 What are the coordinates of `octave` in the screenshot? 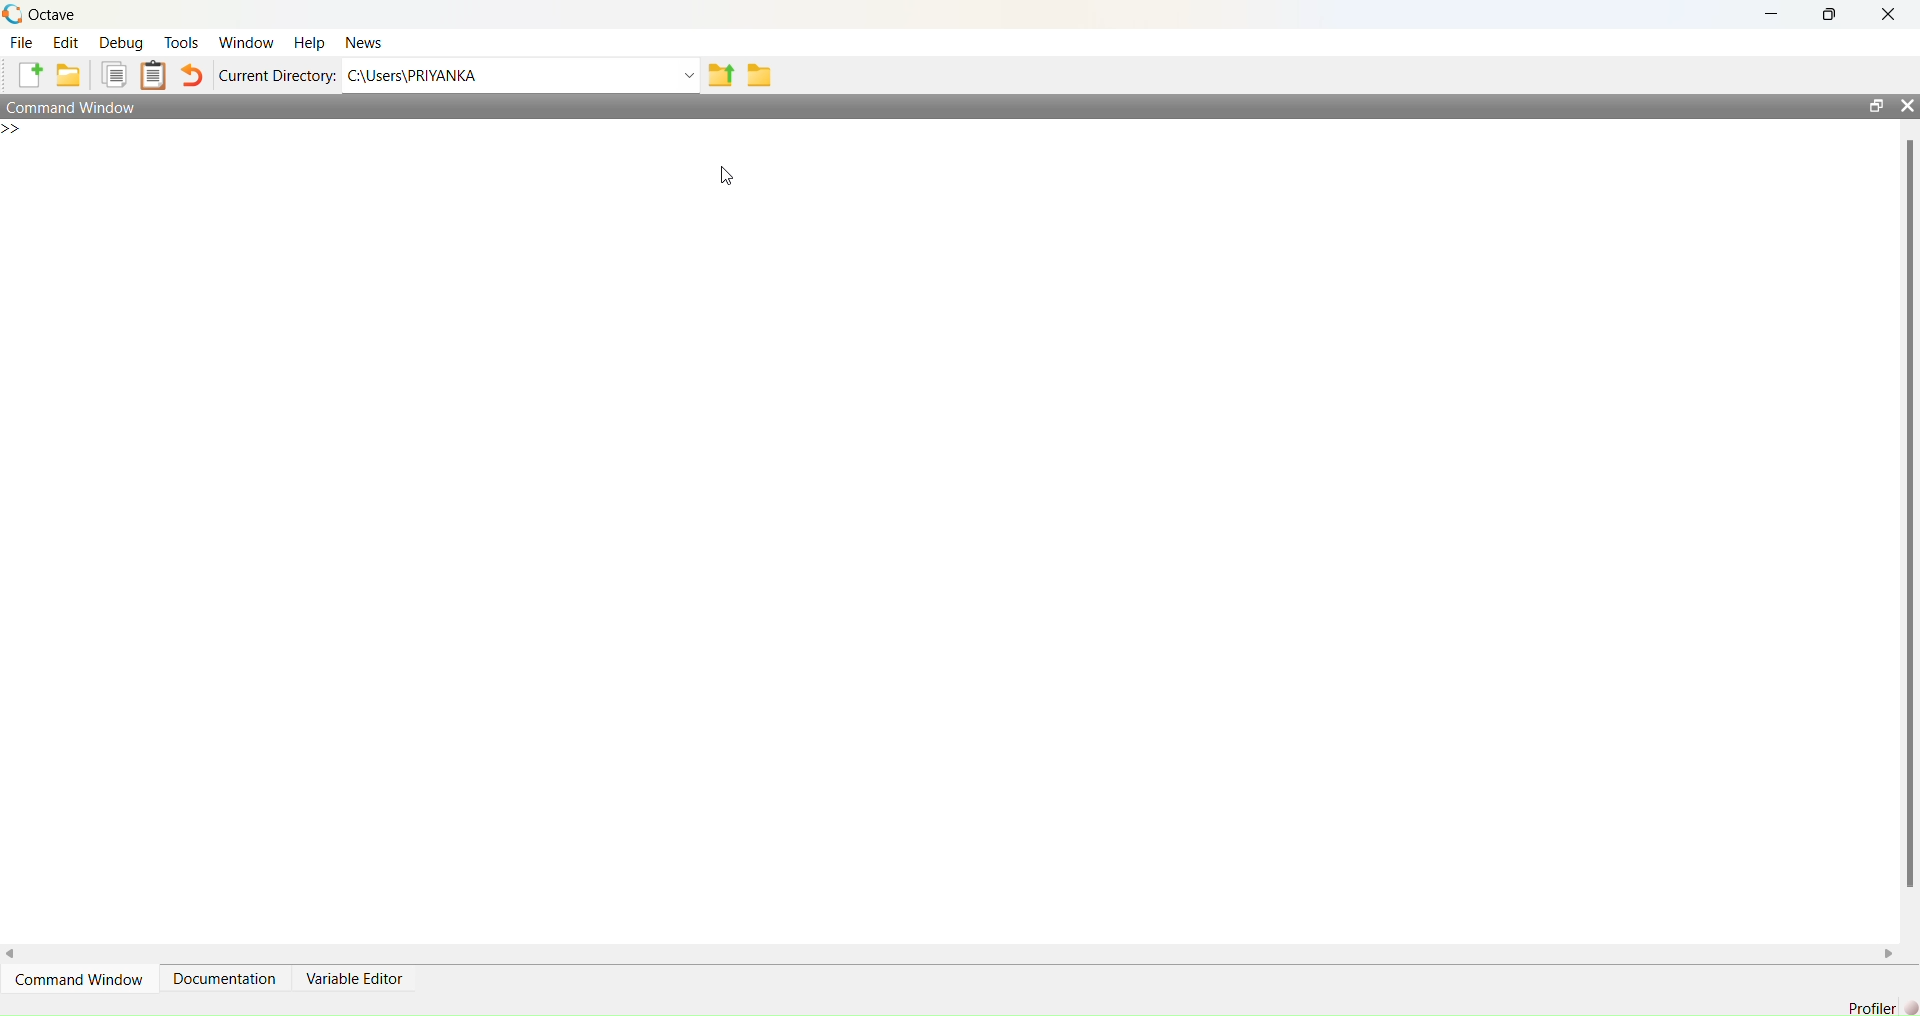 It's located at (54, 15).